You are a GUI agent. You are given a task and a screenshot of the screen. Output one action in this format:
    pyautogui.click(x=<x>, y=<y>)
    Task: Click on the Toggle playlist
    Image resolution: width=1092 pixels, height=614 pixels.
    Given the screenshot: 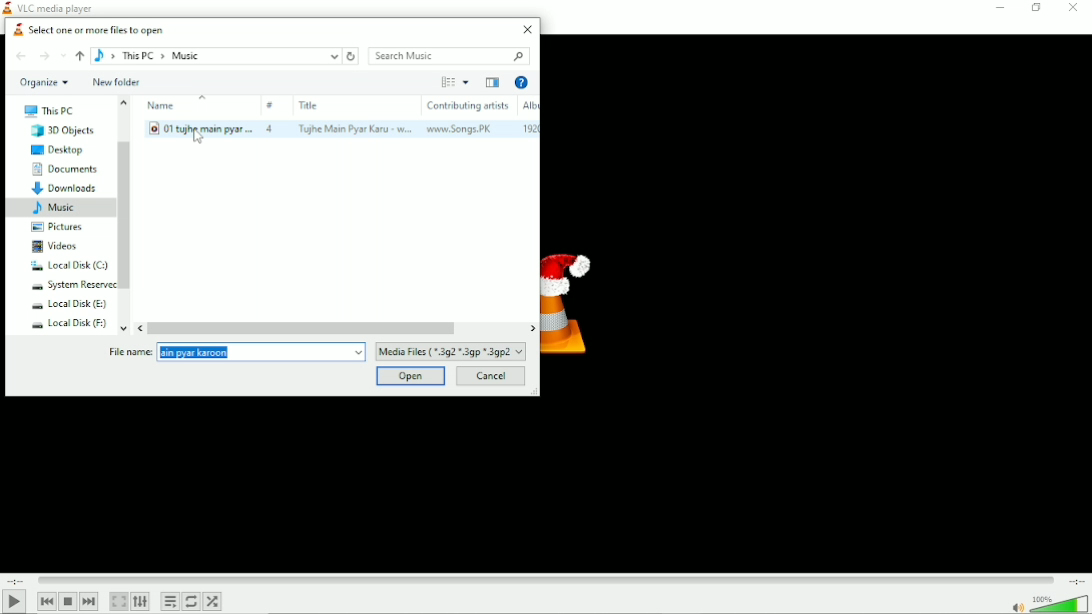 What is the action you would take?
    pyautogui.click(x=169, y=602)
    